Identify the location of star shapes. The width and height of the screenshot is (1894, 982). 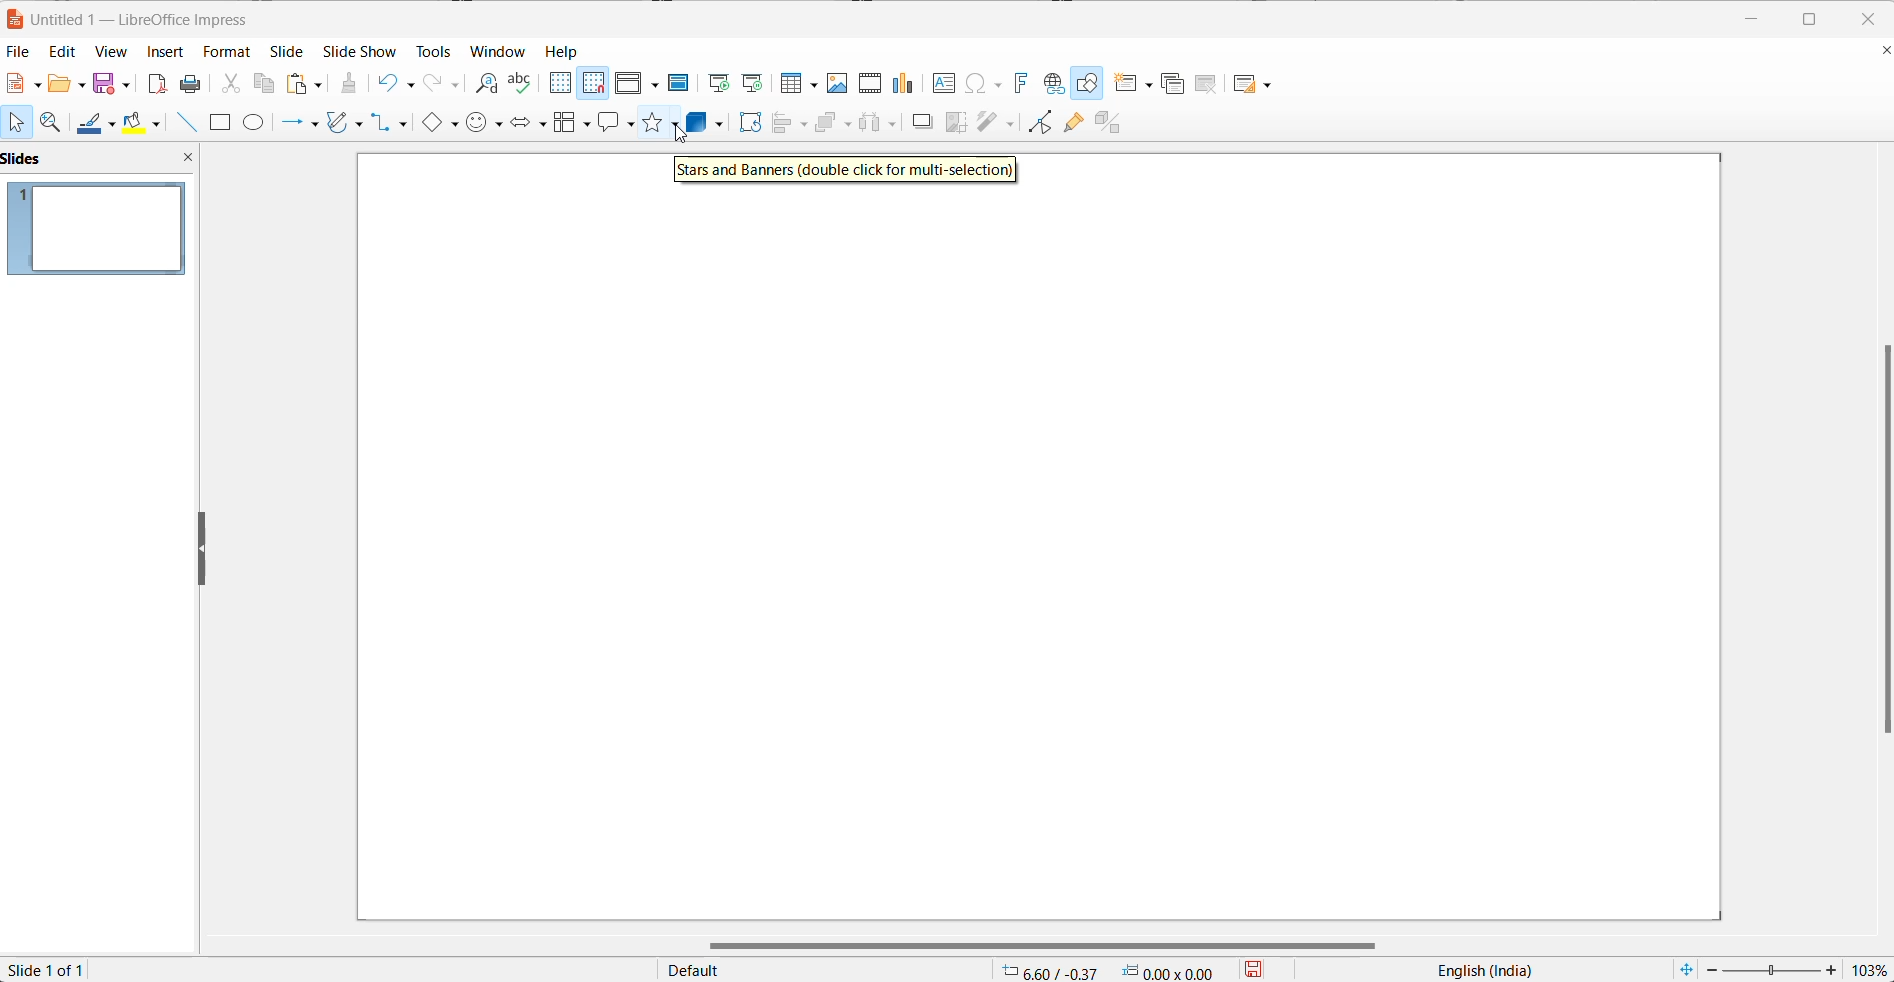
(660, 126).